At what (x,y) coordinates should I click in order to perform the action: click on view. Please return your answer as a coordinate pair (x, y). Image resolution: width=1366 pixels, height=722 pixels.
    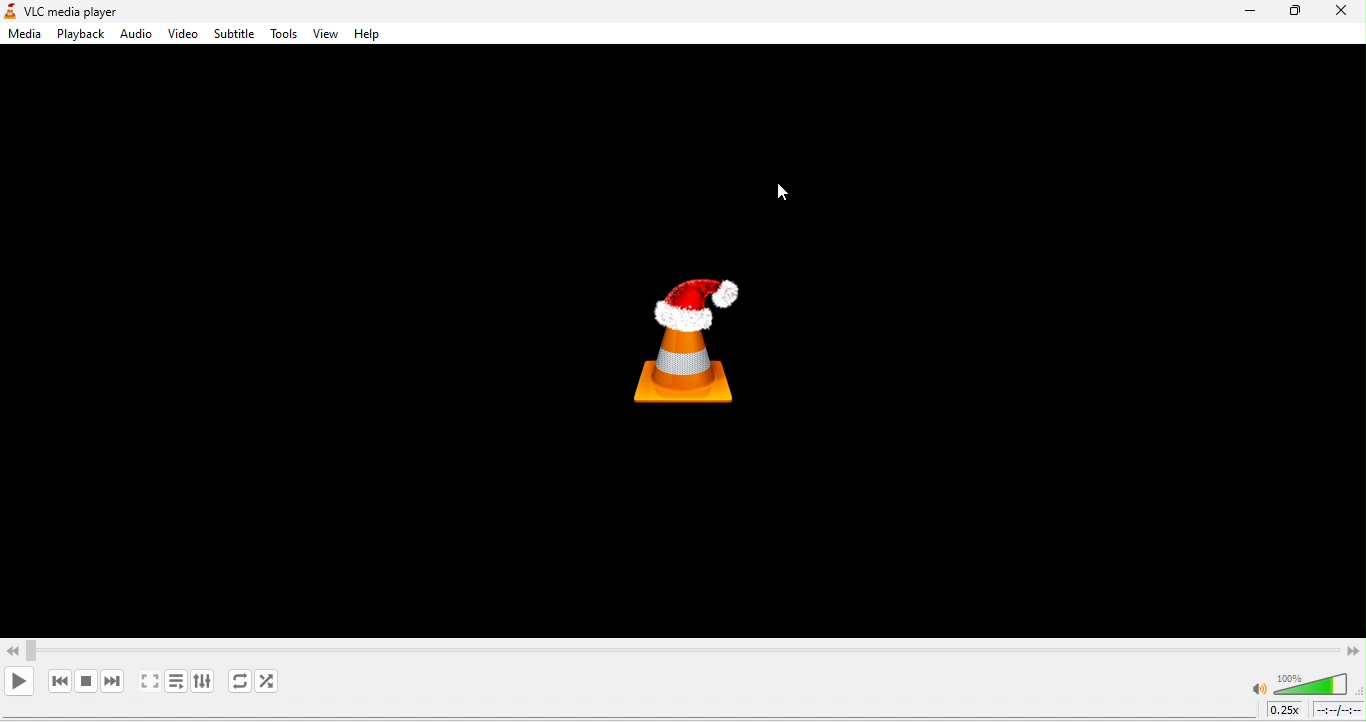
    Looking at the image, I should click on (323, 36).